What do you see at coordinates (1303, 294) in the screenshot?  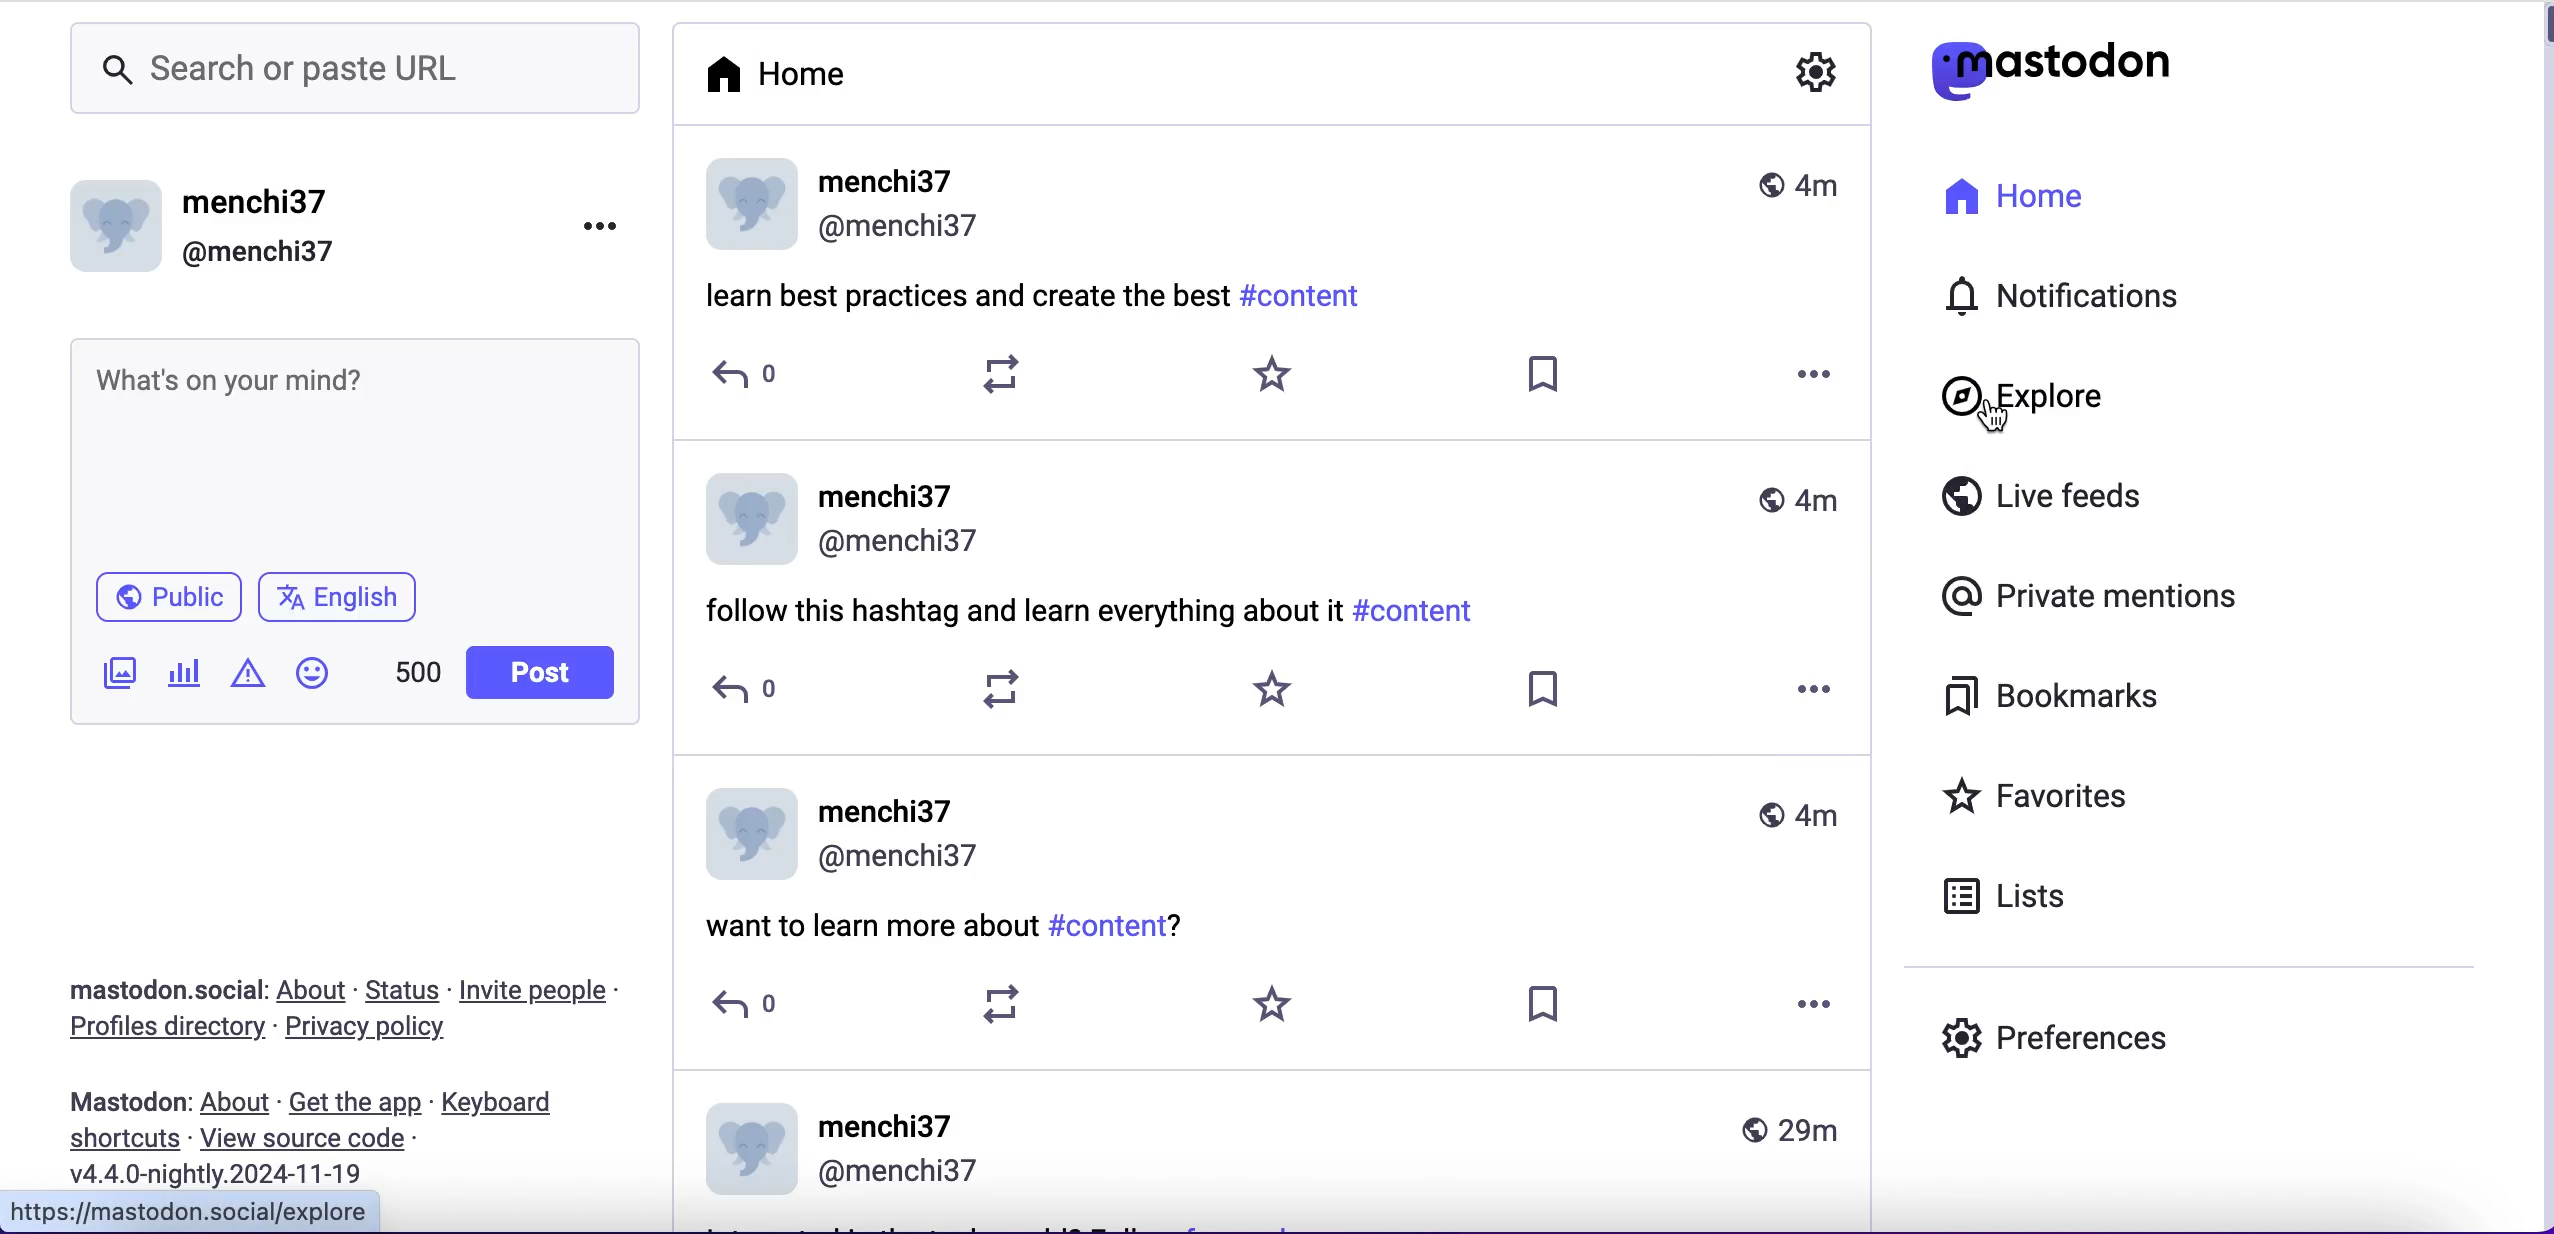 I see `hashtag` at bounding box center [1303, 294].